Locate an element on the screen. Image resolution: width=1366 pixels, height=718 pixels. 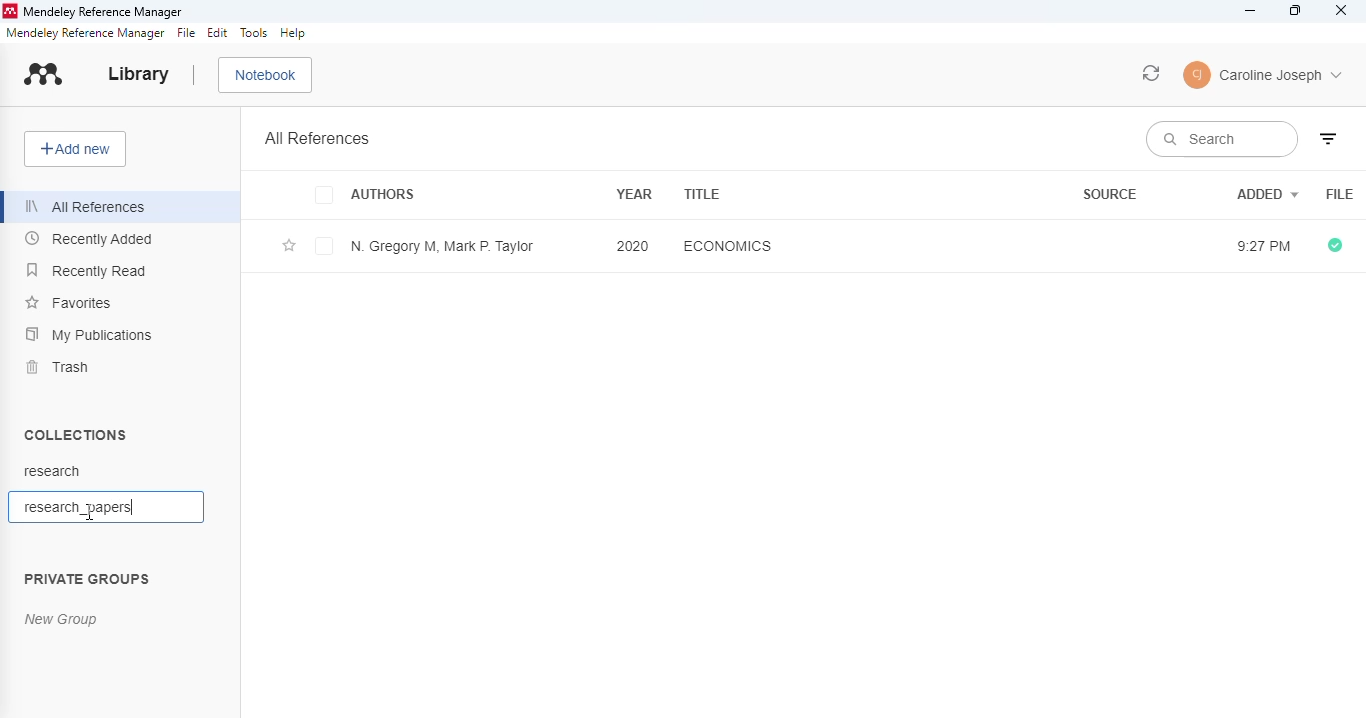
edit is located at coordinates (219, 34).